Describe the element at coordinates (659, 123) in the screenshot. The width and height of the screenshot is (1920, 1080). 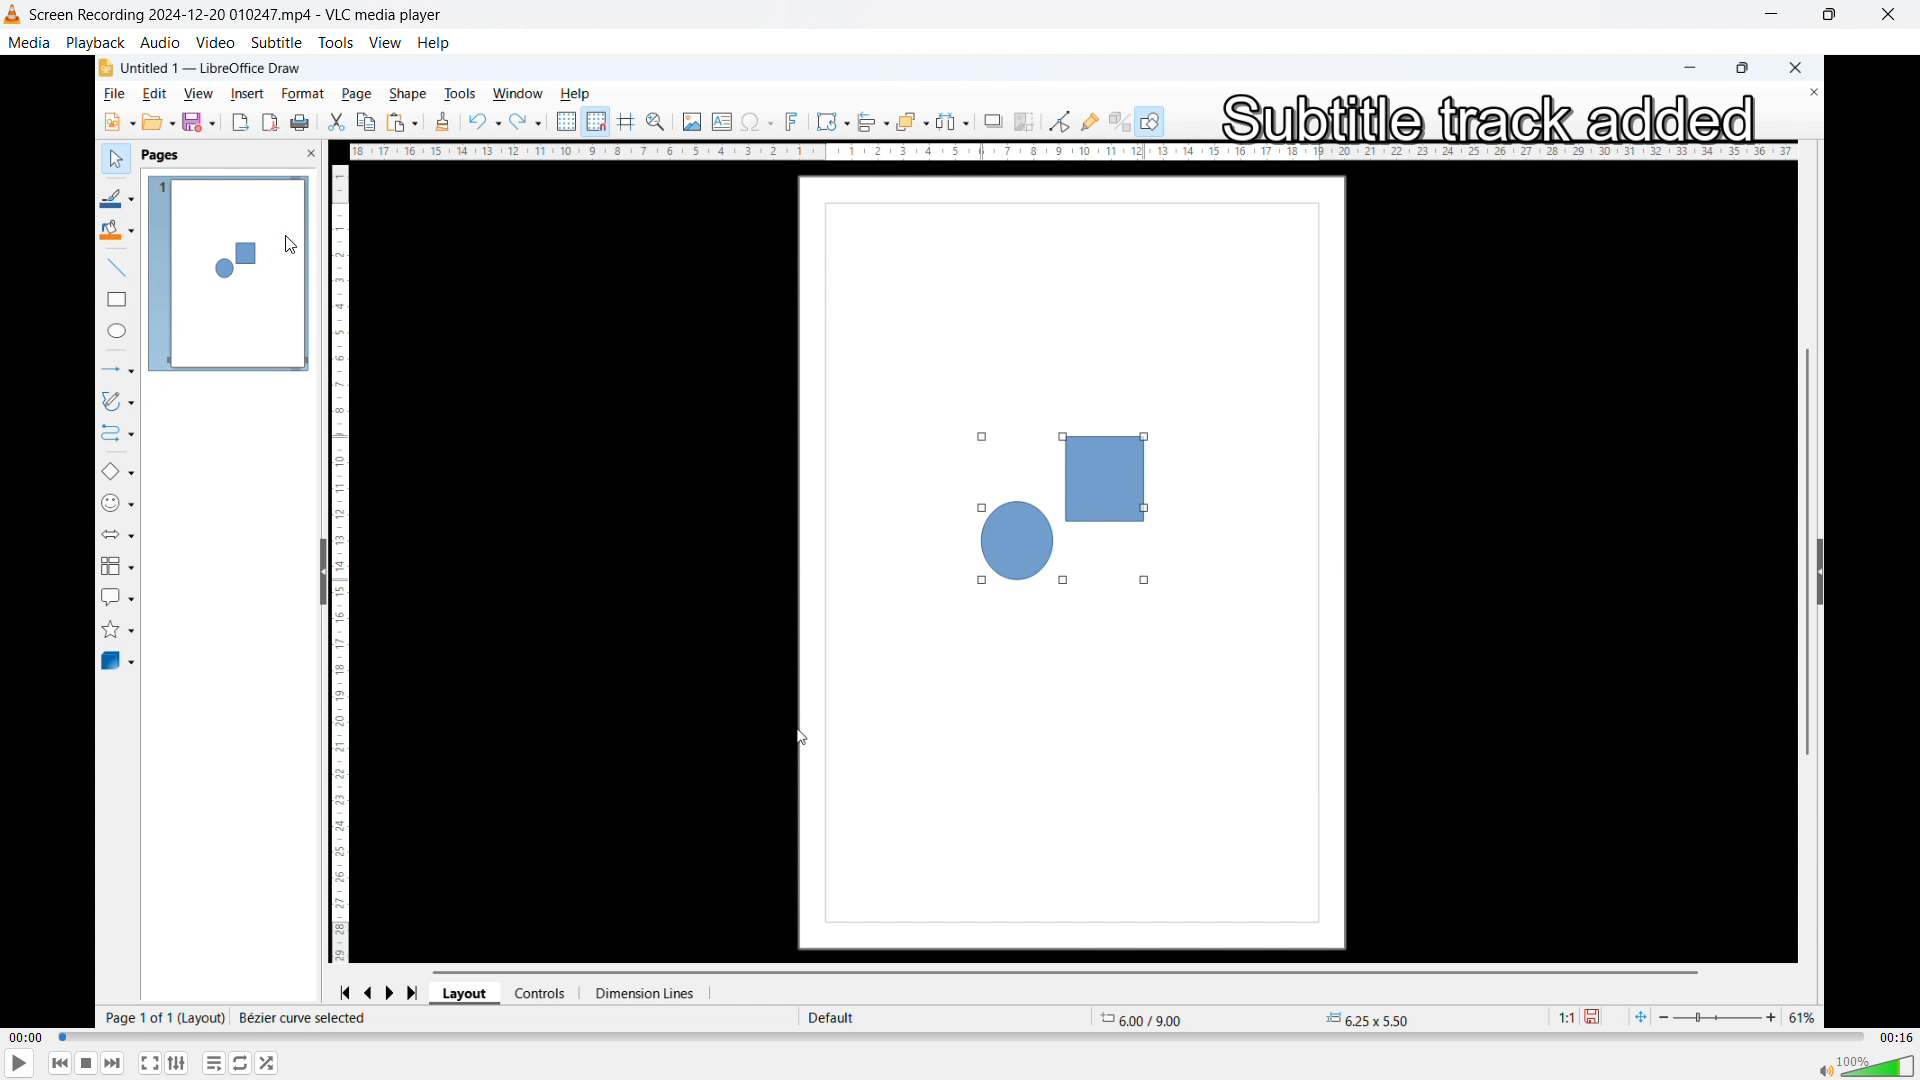
I see `zoom and pan` at that location.